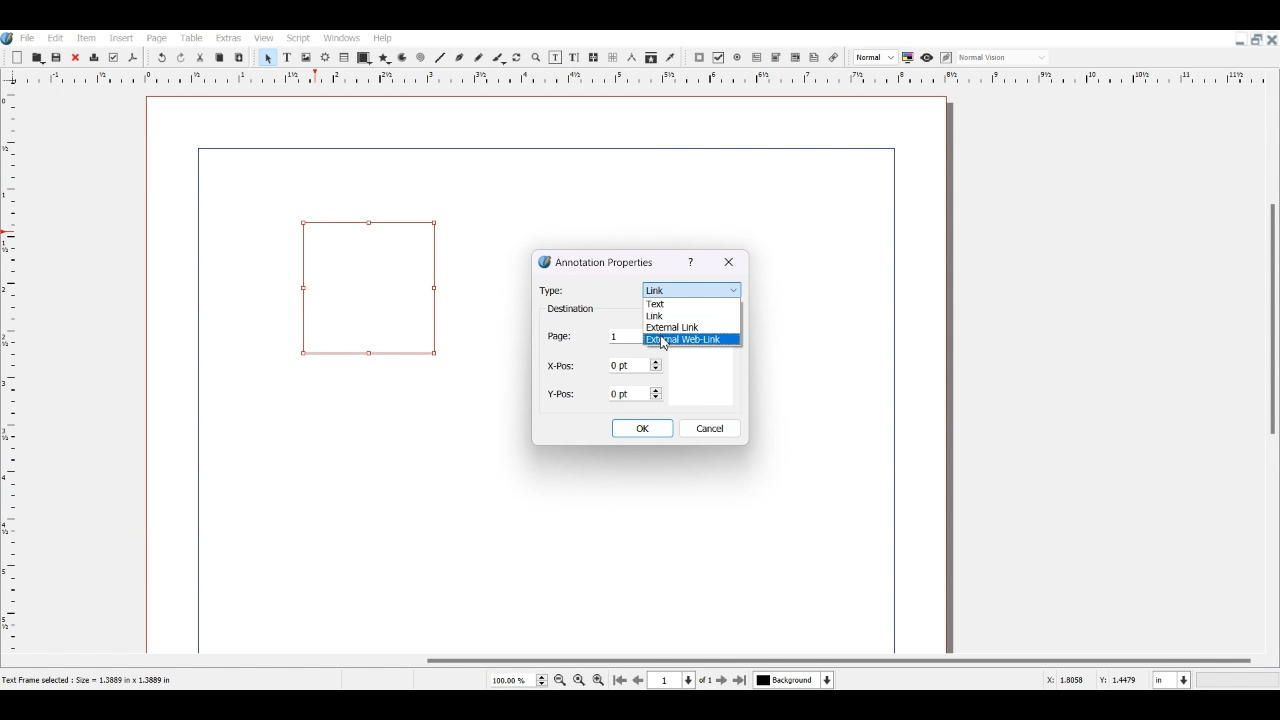 Image resolution: width=1280 pixels, height=720 pixels. What do you see at coordinates (926, 57) in the screenshot?
I see `Preview mode` at bounding box center [926, 57].